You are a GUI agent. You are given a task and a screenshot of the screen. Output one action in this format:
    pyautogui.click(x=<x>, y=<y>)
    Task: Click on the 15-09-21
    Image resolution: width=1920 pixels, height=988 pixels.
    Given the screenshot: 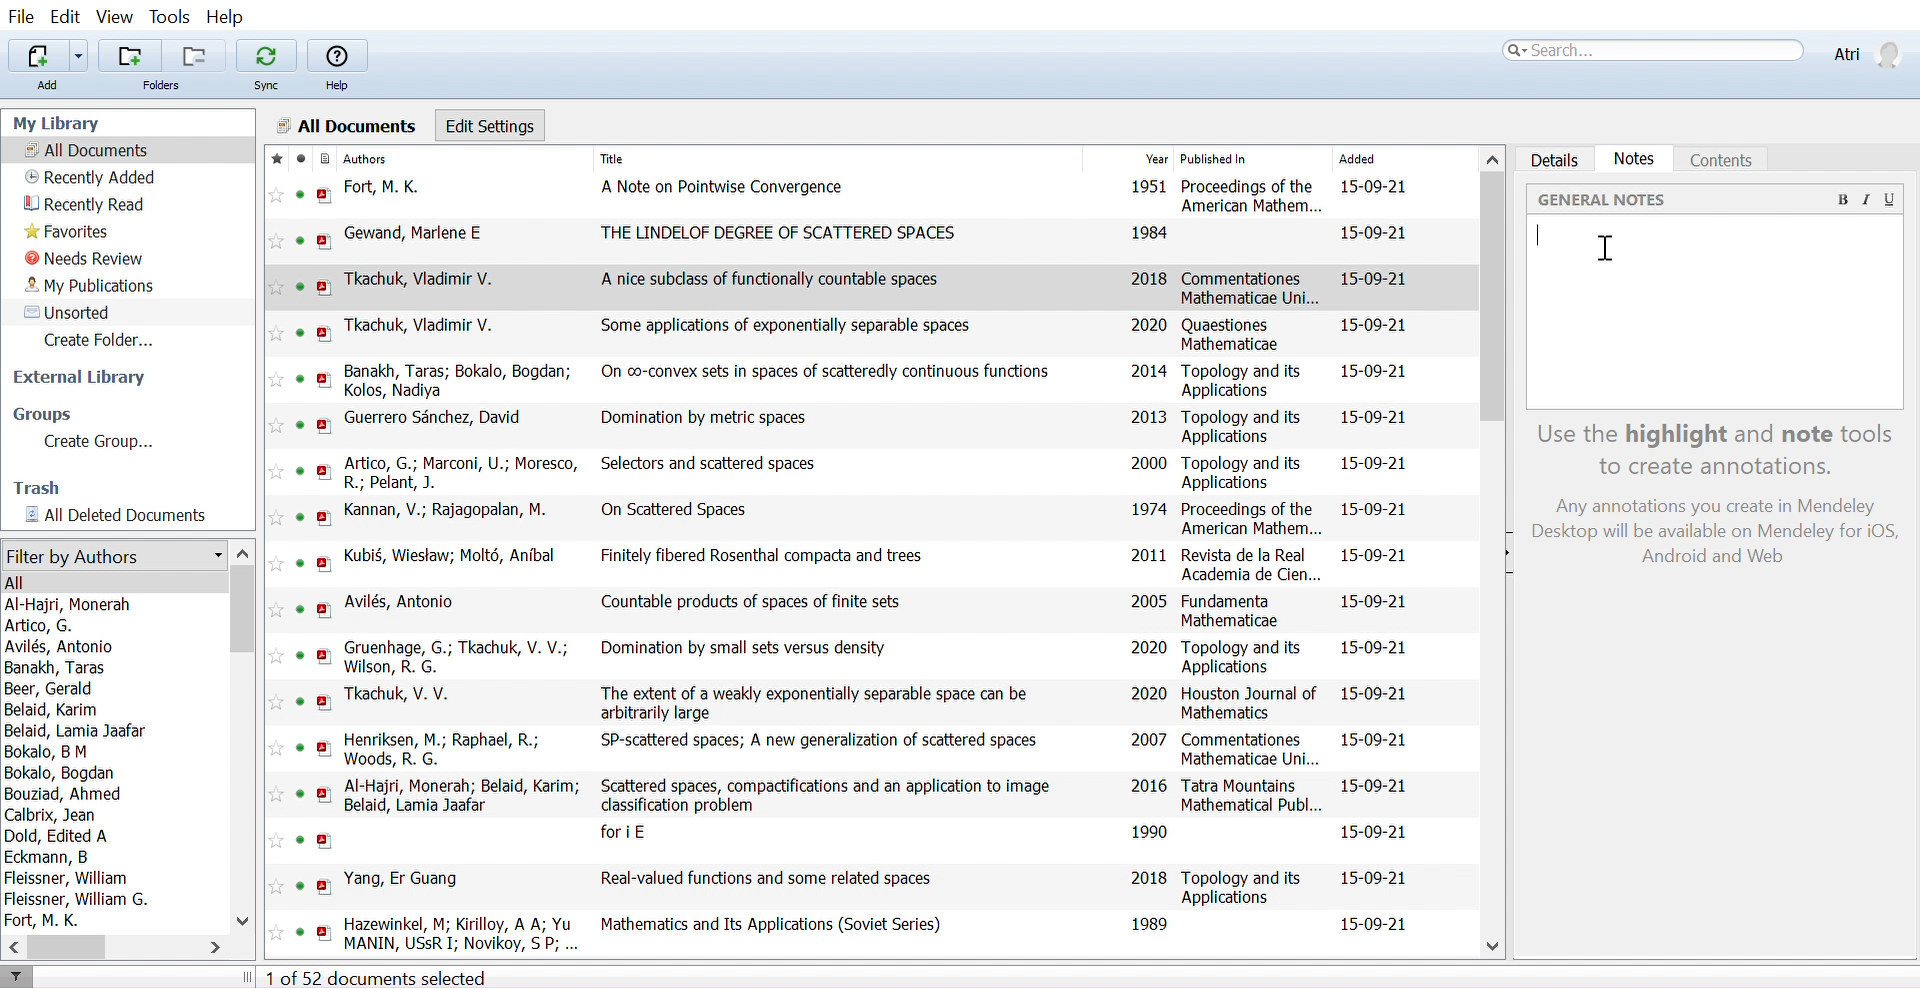 What is the action you would take?
    pyautogui.click(x=1378, y=785)
    